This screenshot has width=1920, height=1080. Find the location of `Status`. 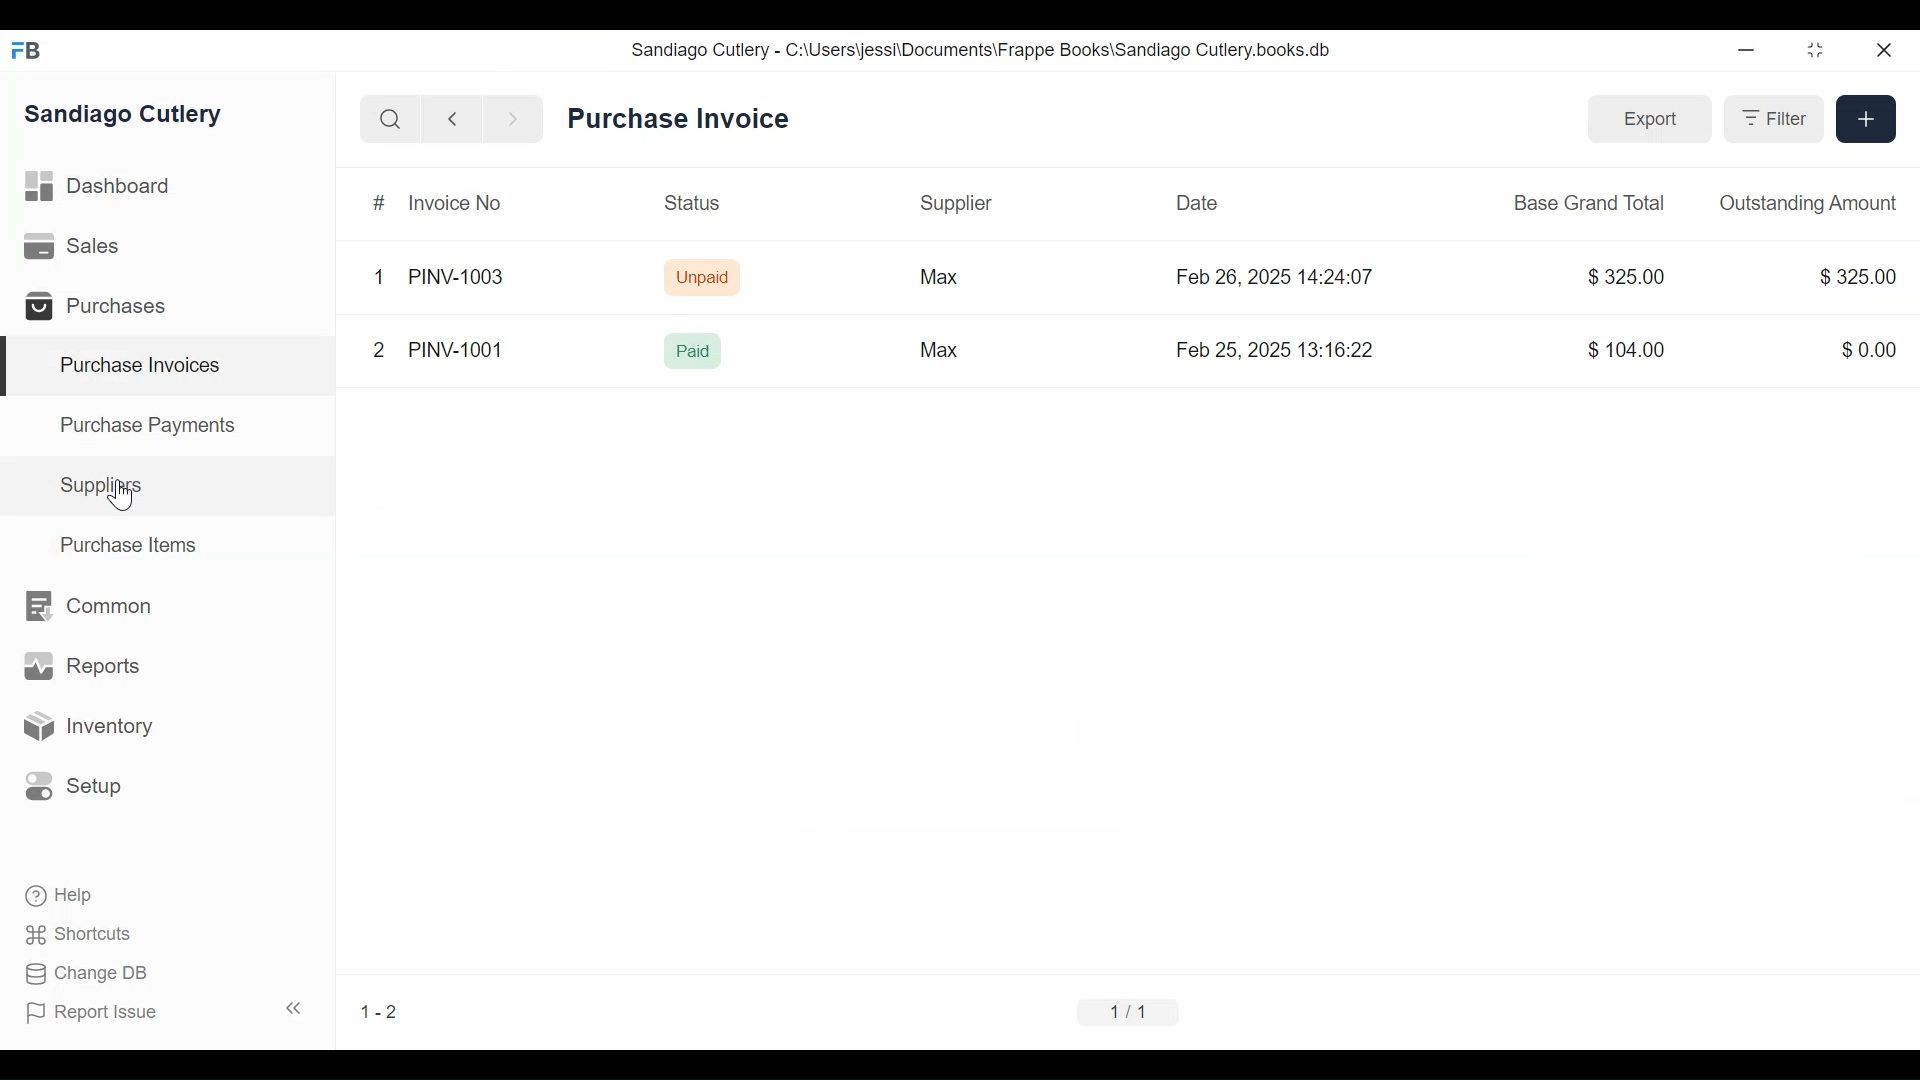

Status is located at coordinates (696, 201).